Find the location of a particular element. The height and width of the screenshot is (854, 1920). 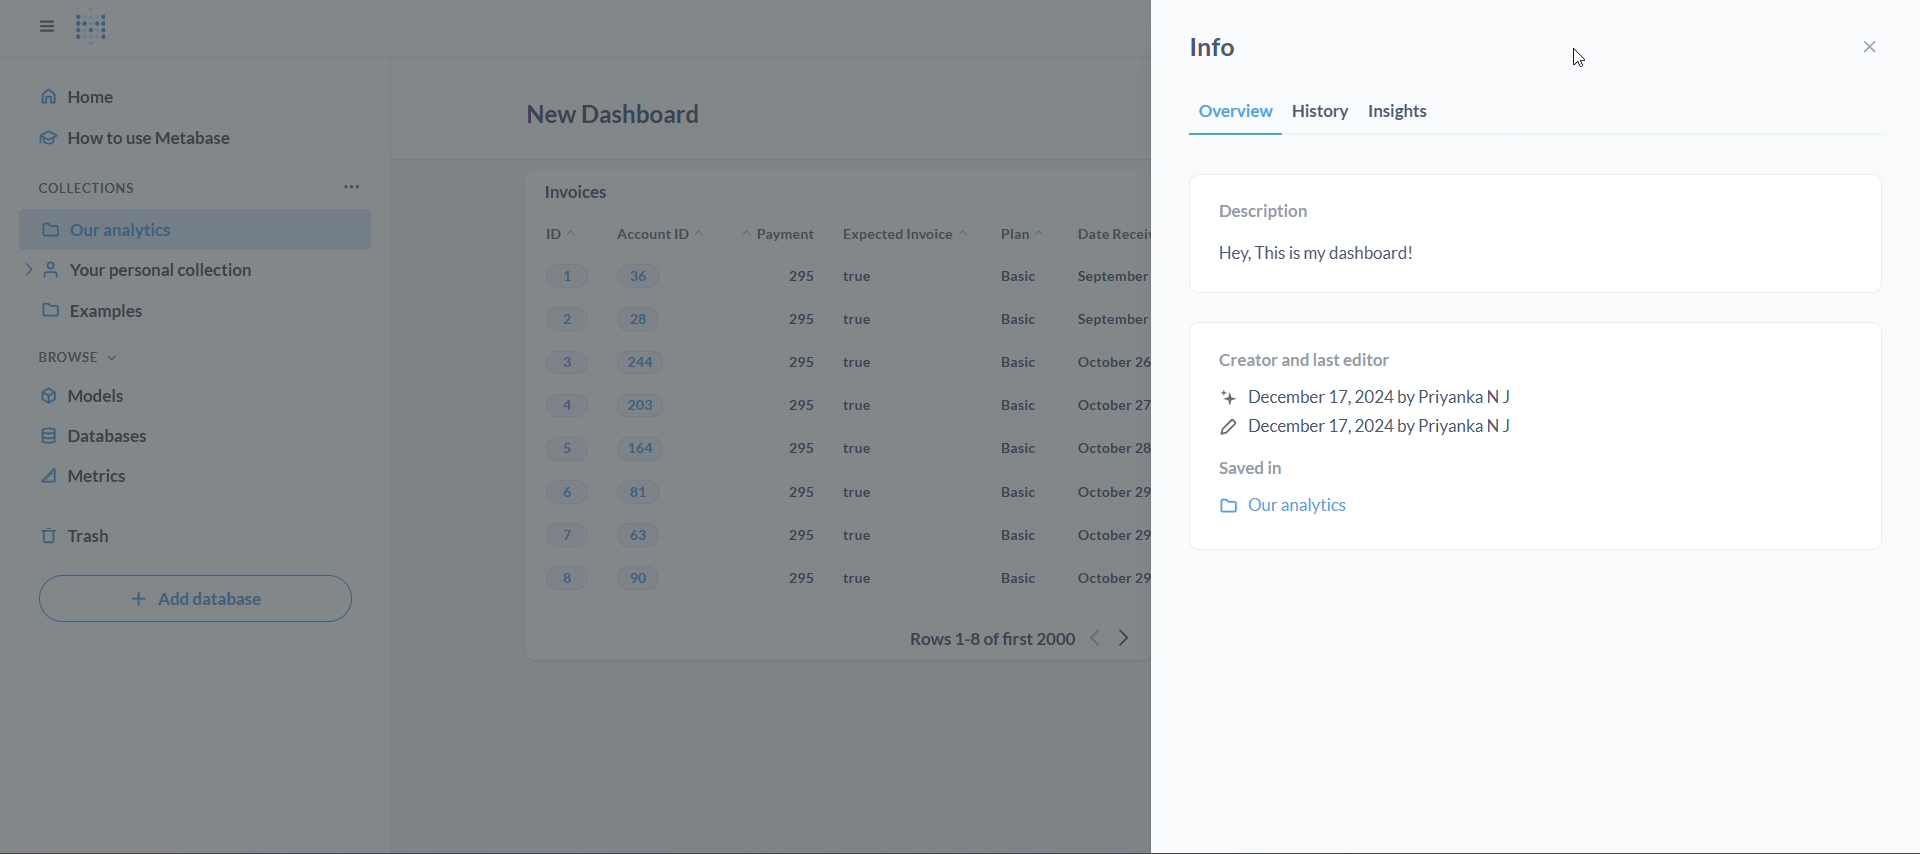

81 is located at coordinates (640, 493).